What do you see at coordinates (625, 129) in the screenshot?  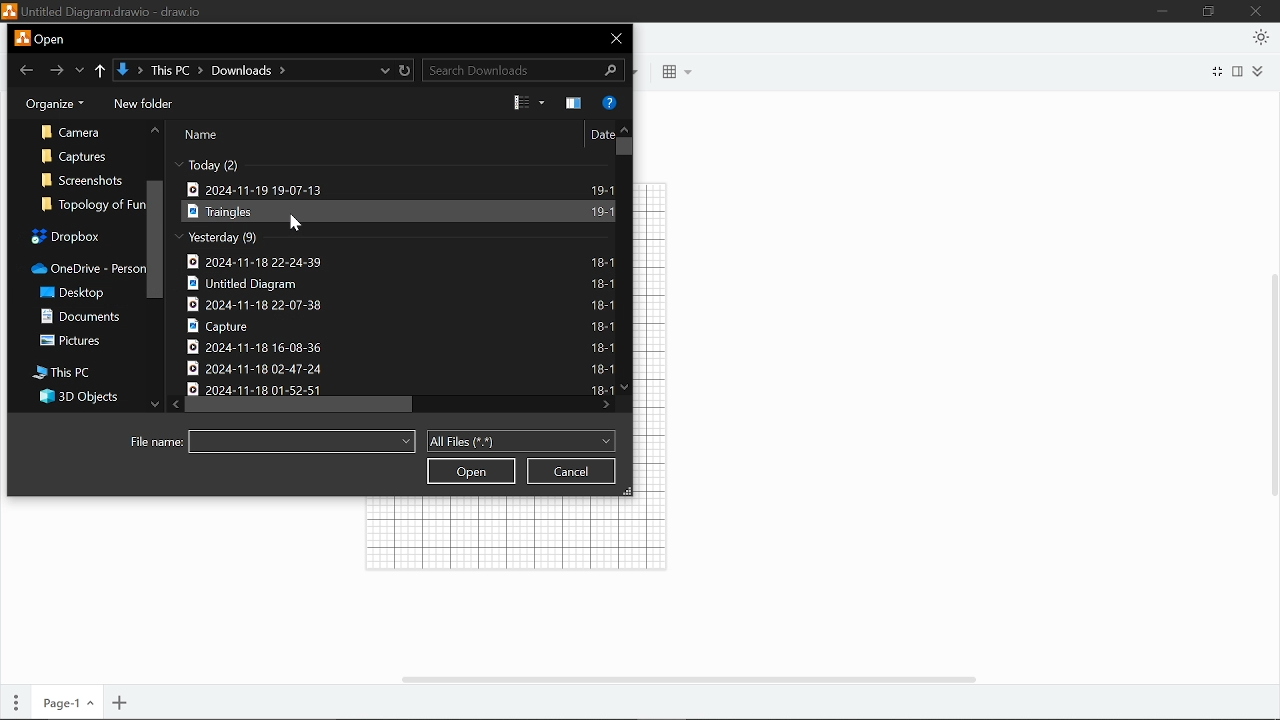 I see `Move up in files` at bounding box center [625, 129].